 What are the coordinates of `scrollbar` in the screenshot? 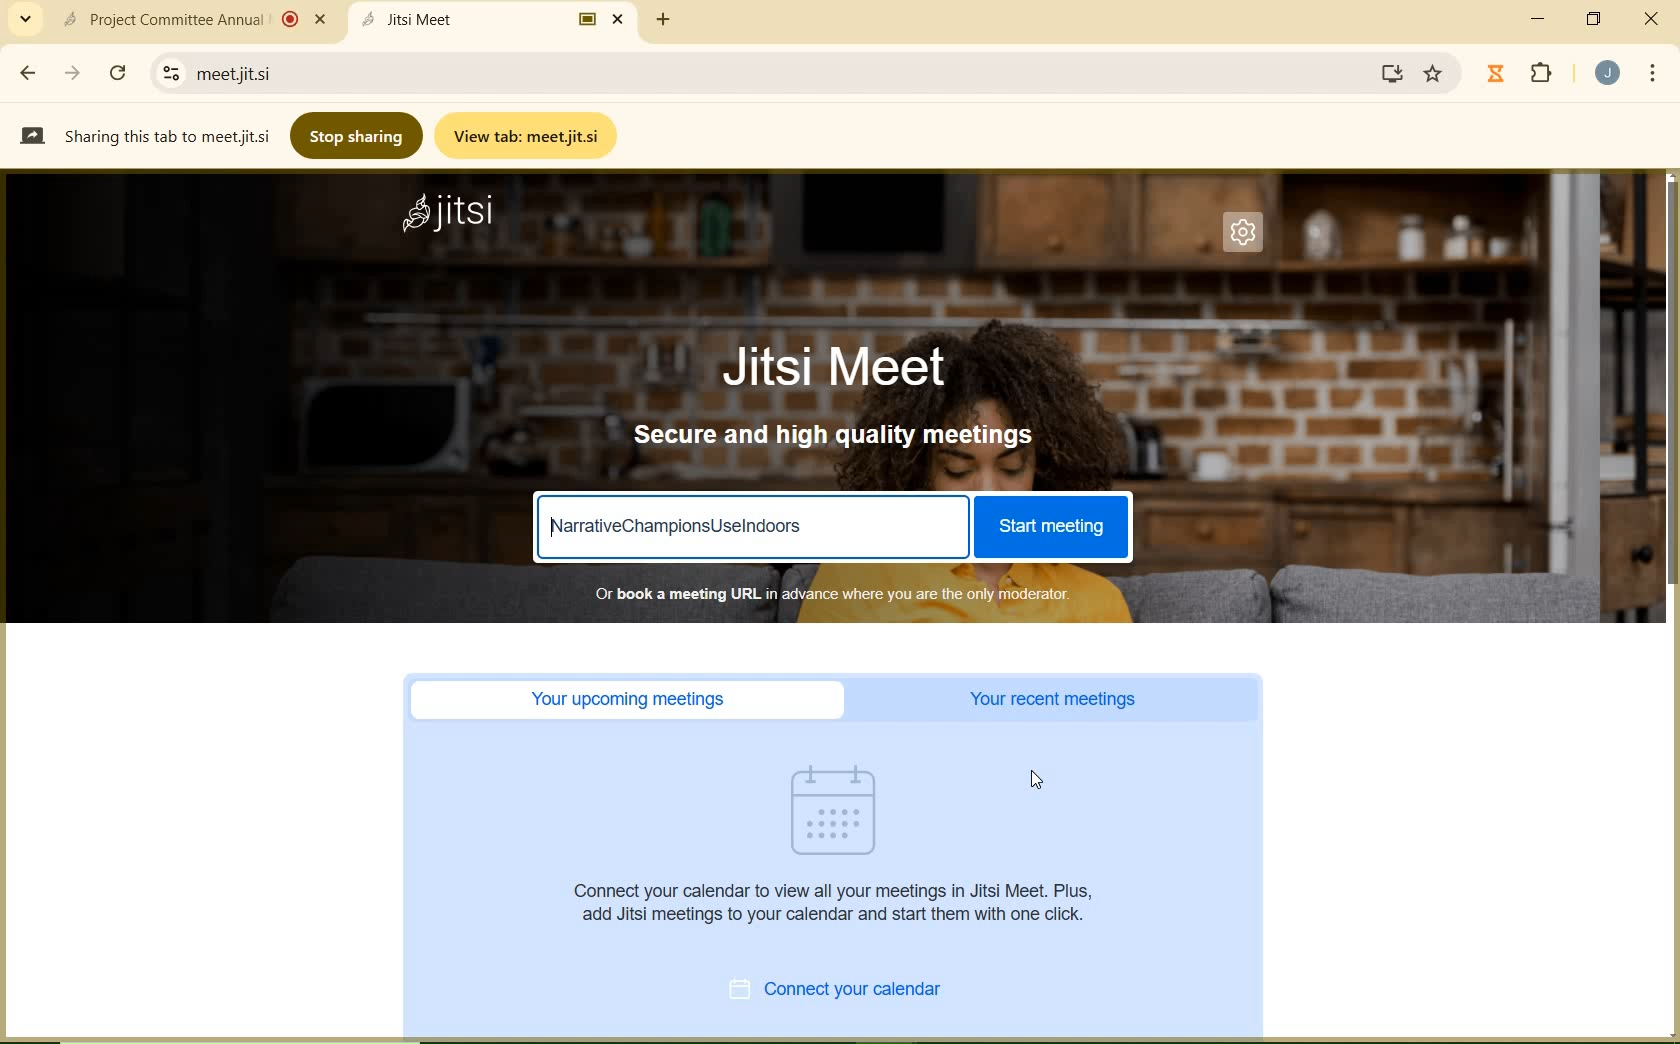 It's located at (1670, 603).